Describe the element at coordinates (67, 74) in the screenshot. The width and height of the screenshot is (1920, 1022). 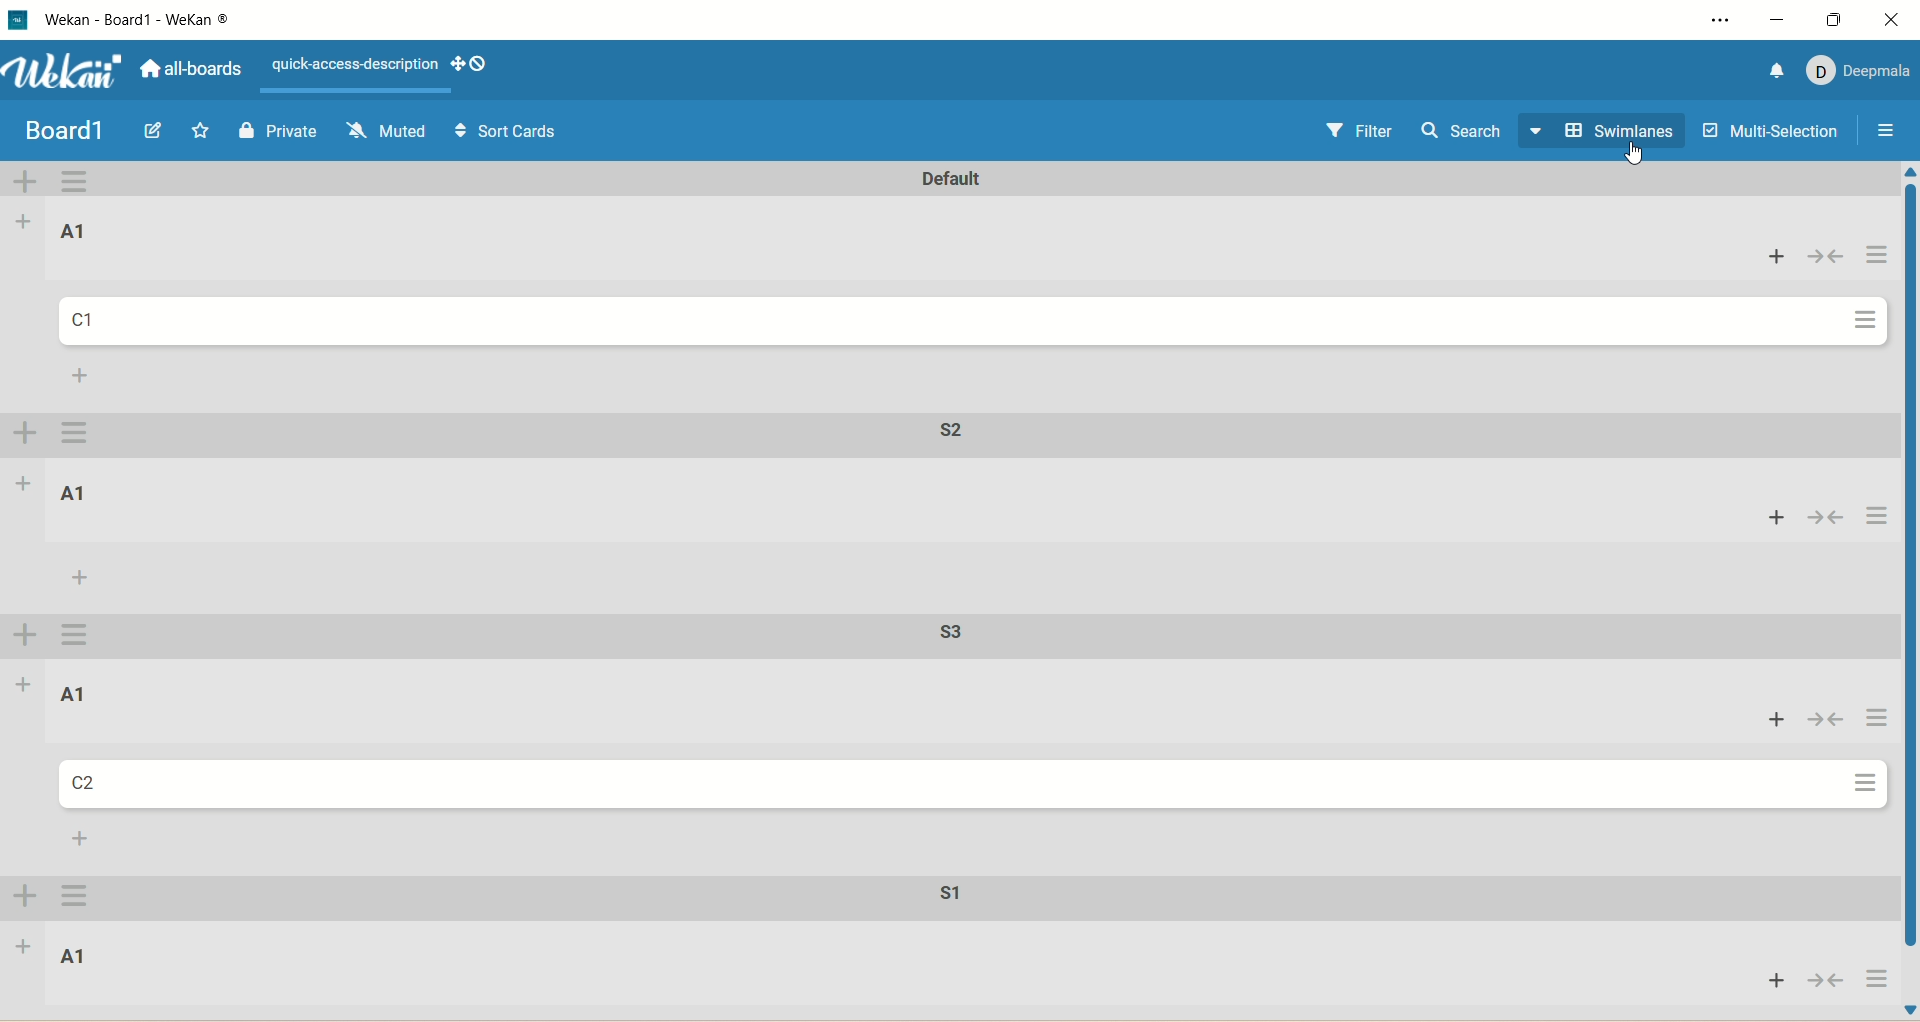
I see `wekan` at that location.